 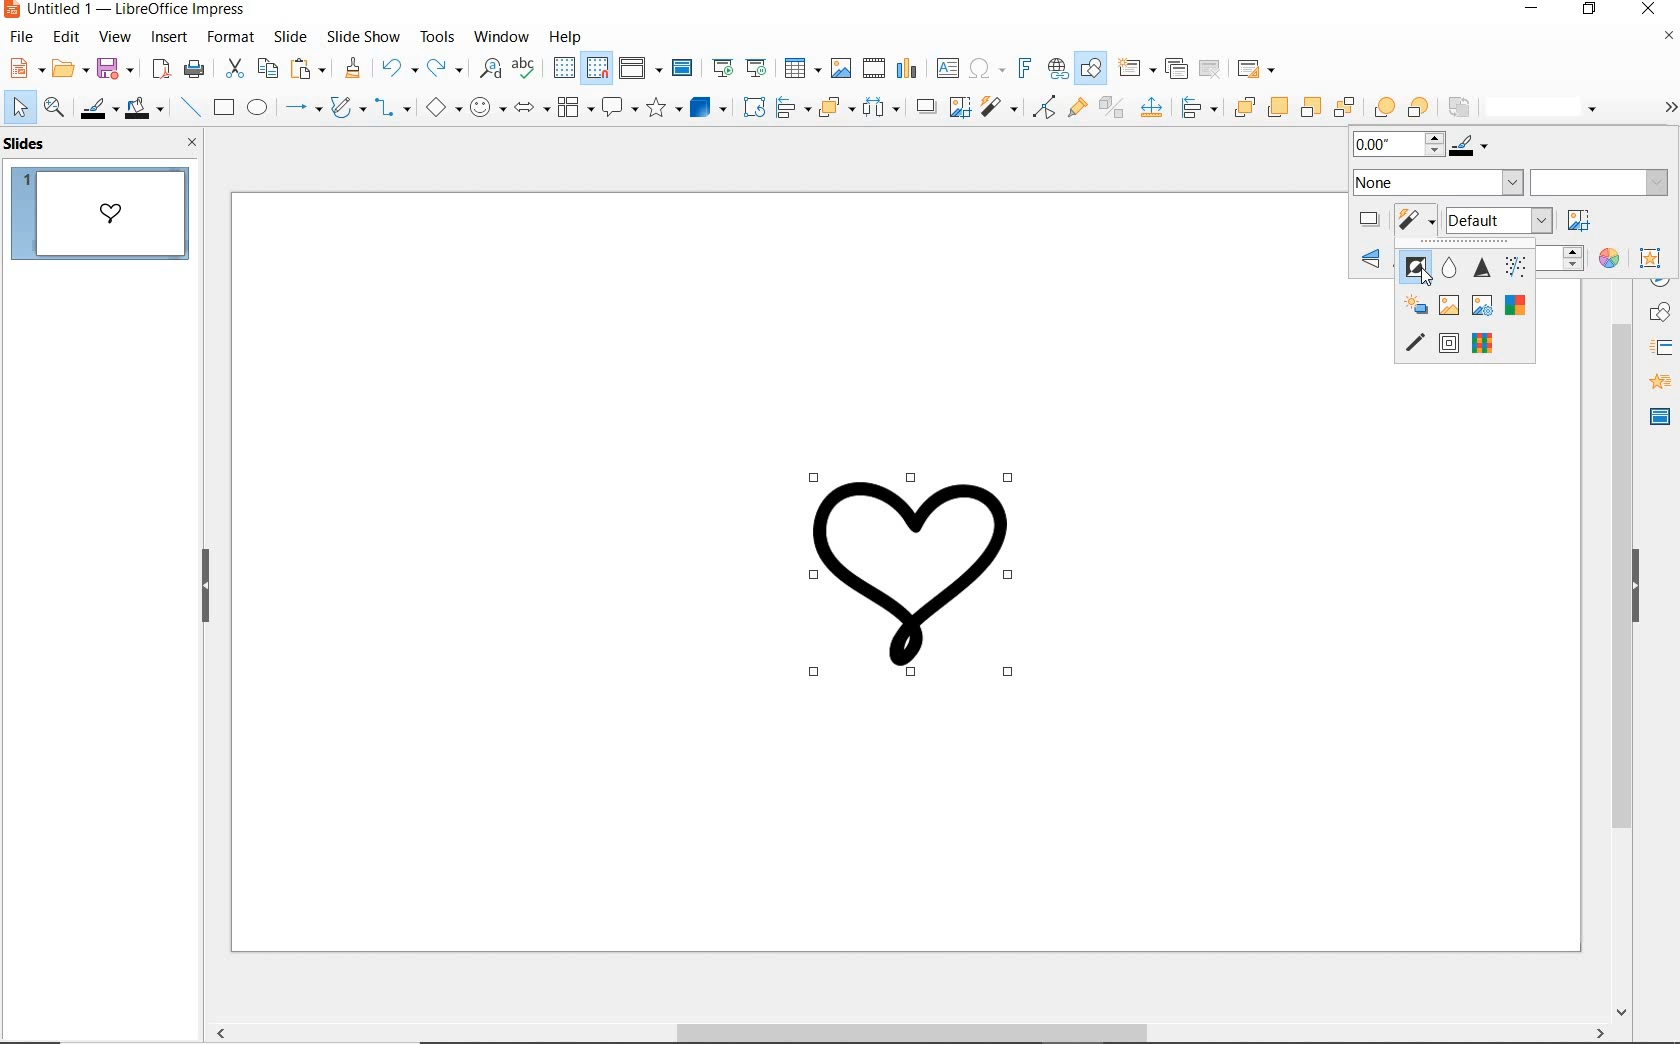 I want to click on insert video, so click(x=873, y=68).